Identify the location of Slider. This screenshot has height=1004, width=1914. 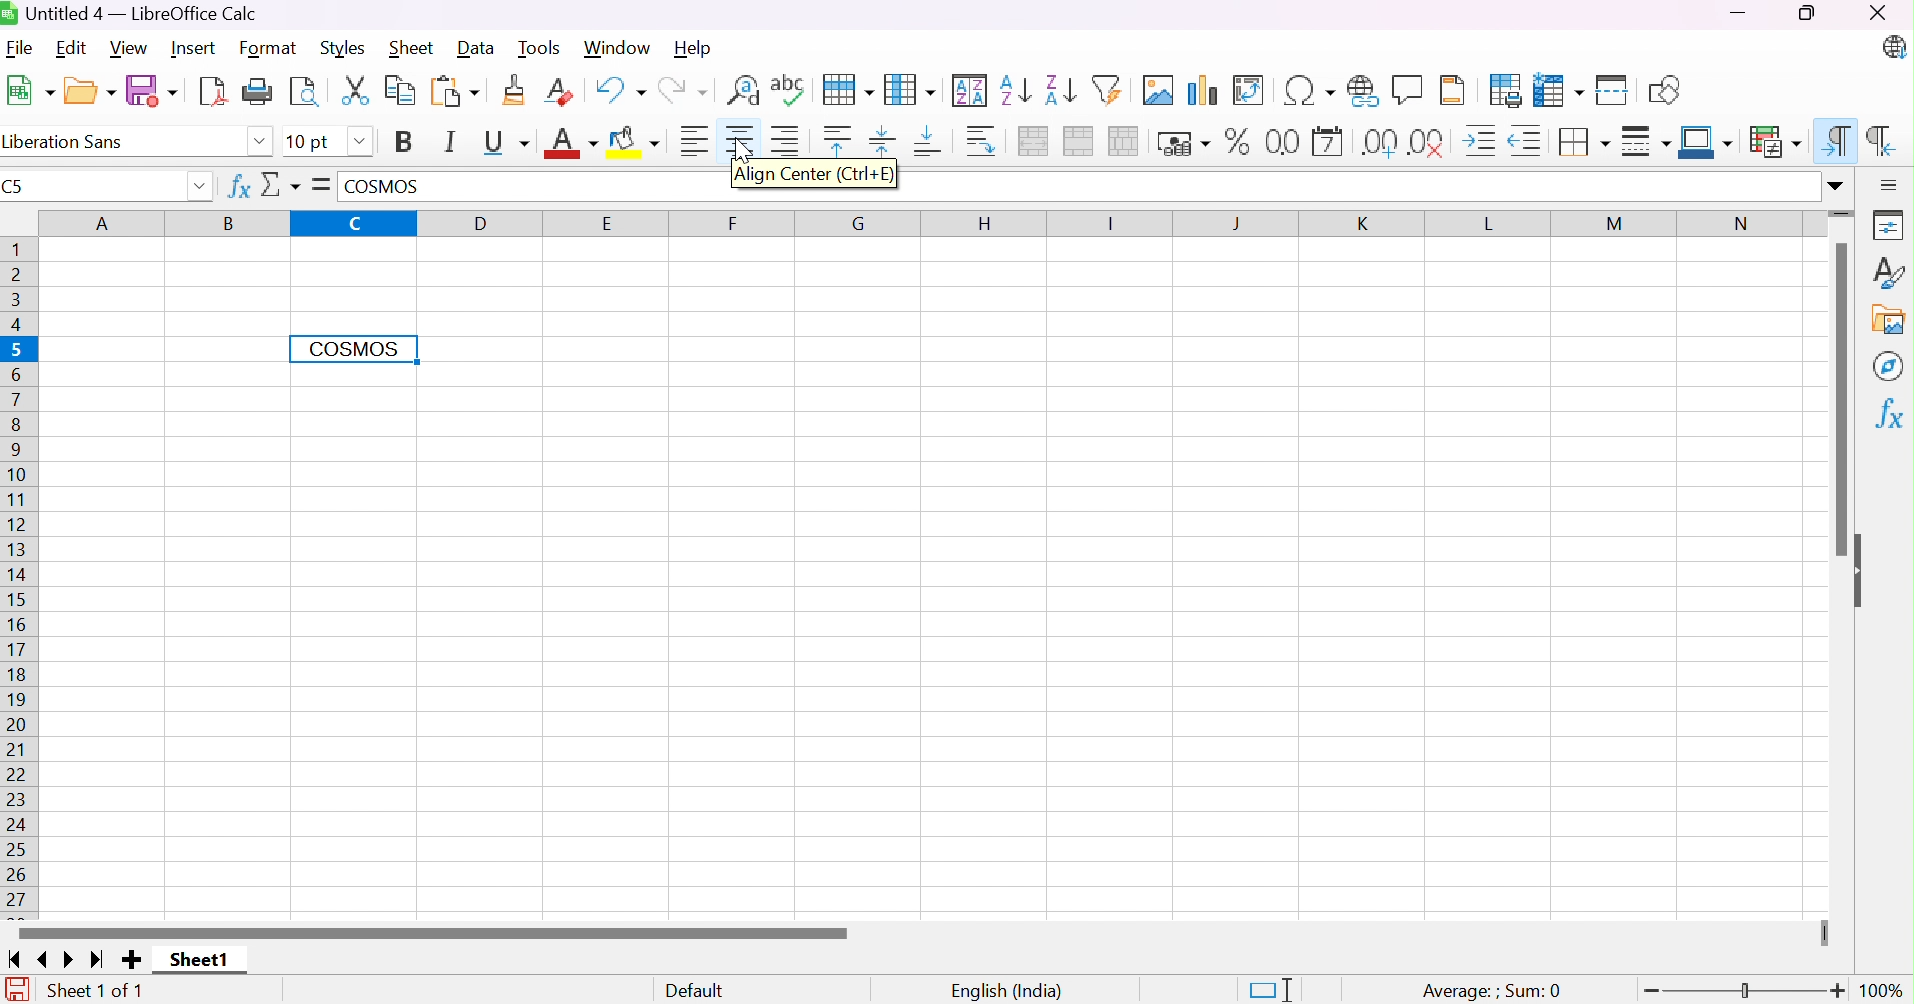
(1829, 934).